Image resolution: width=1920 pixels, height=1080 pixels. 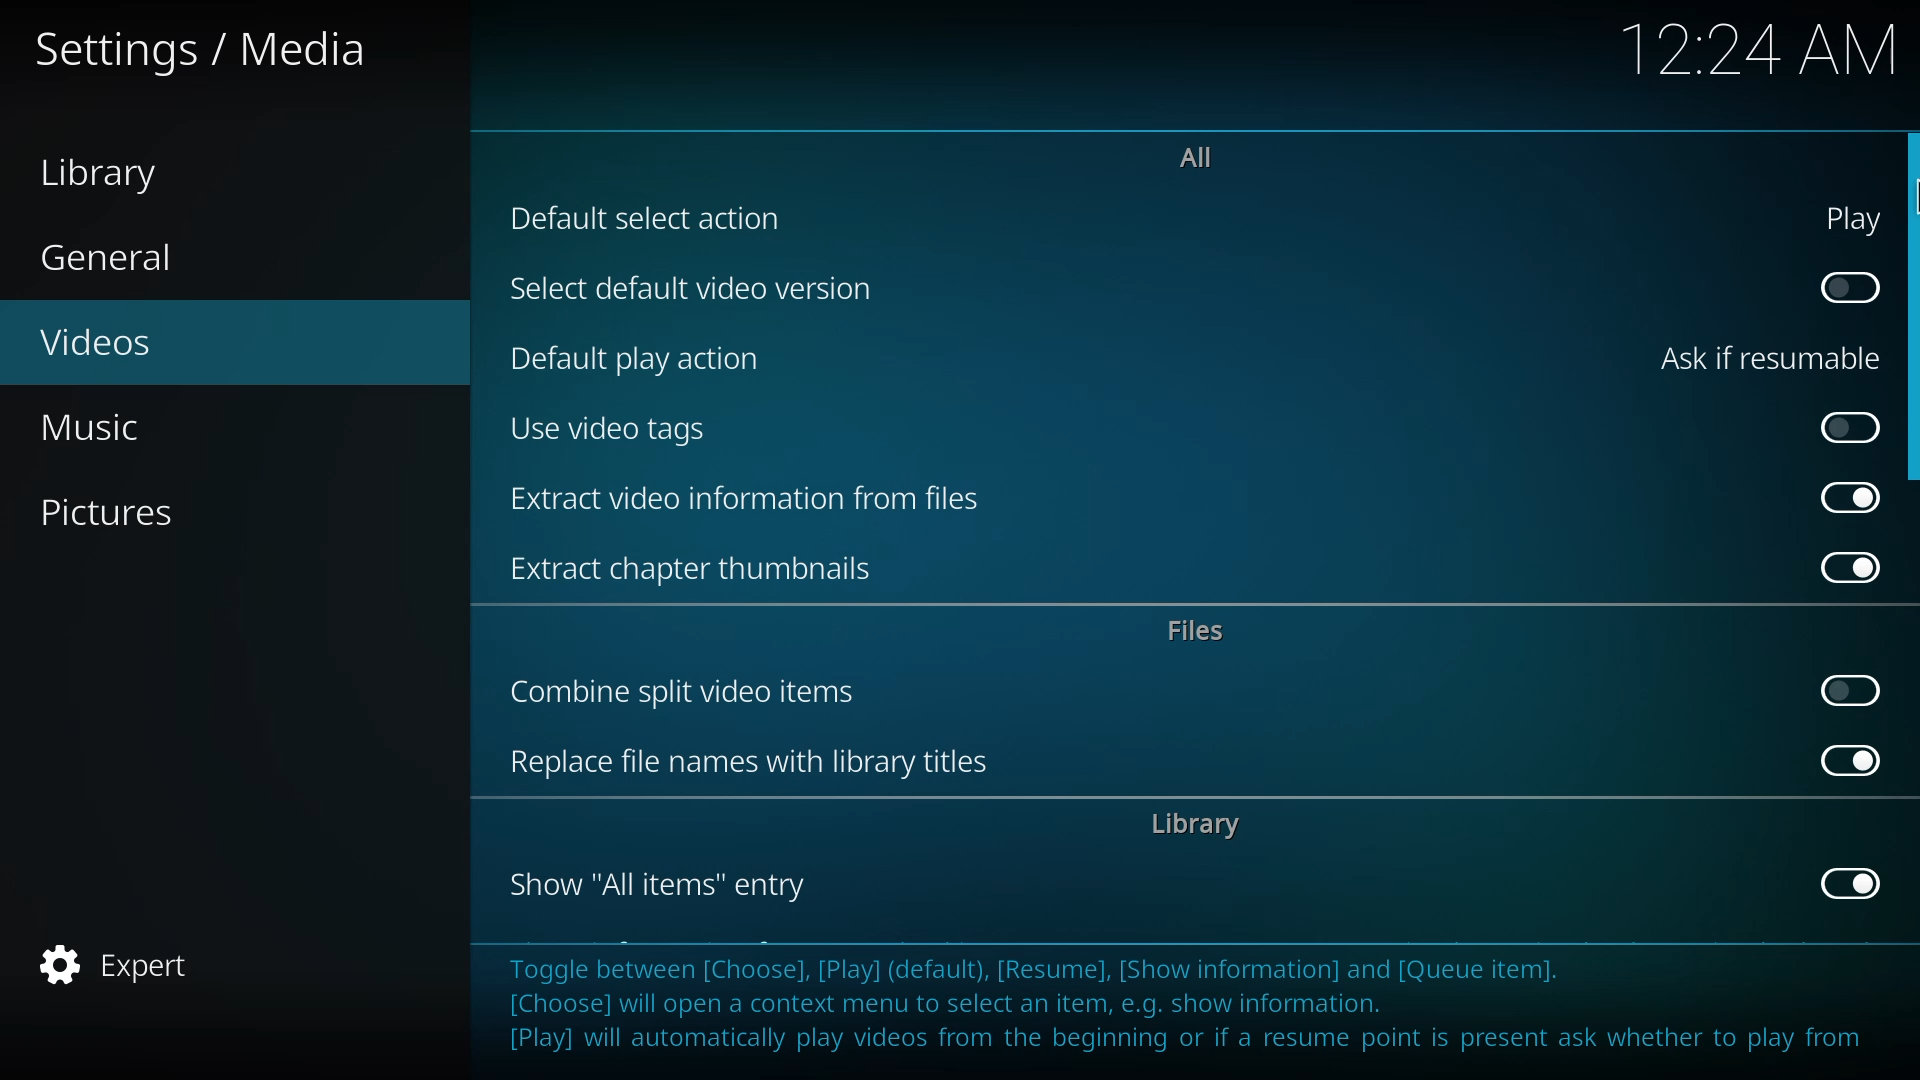 What do you see at coordinates (1774, 357) in the screenshot?
I see `ask if resumable` at bounding box center [1774, 357].